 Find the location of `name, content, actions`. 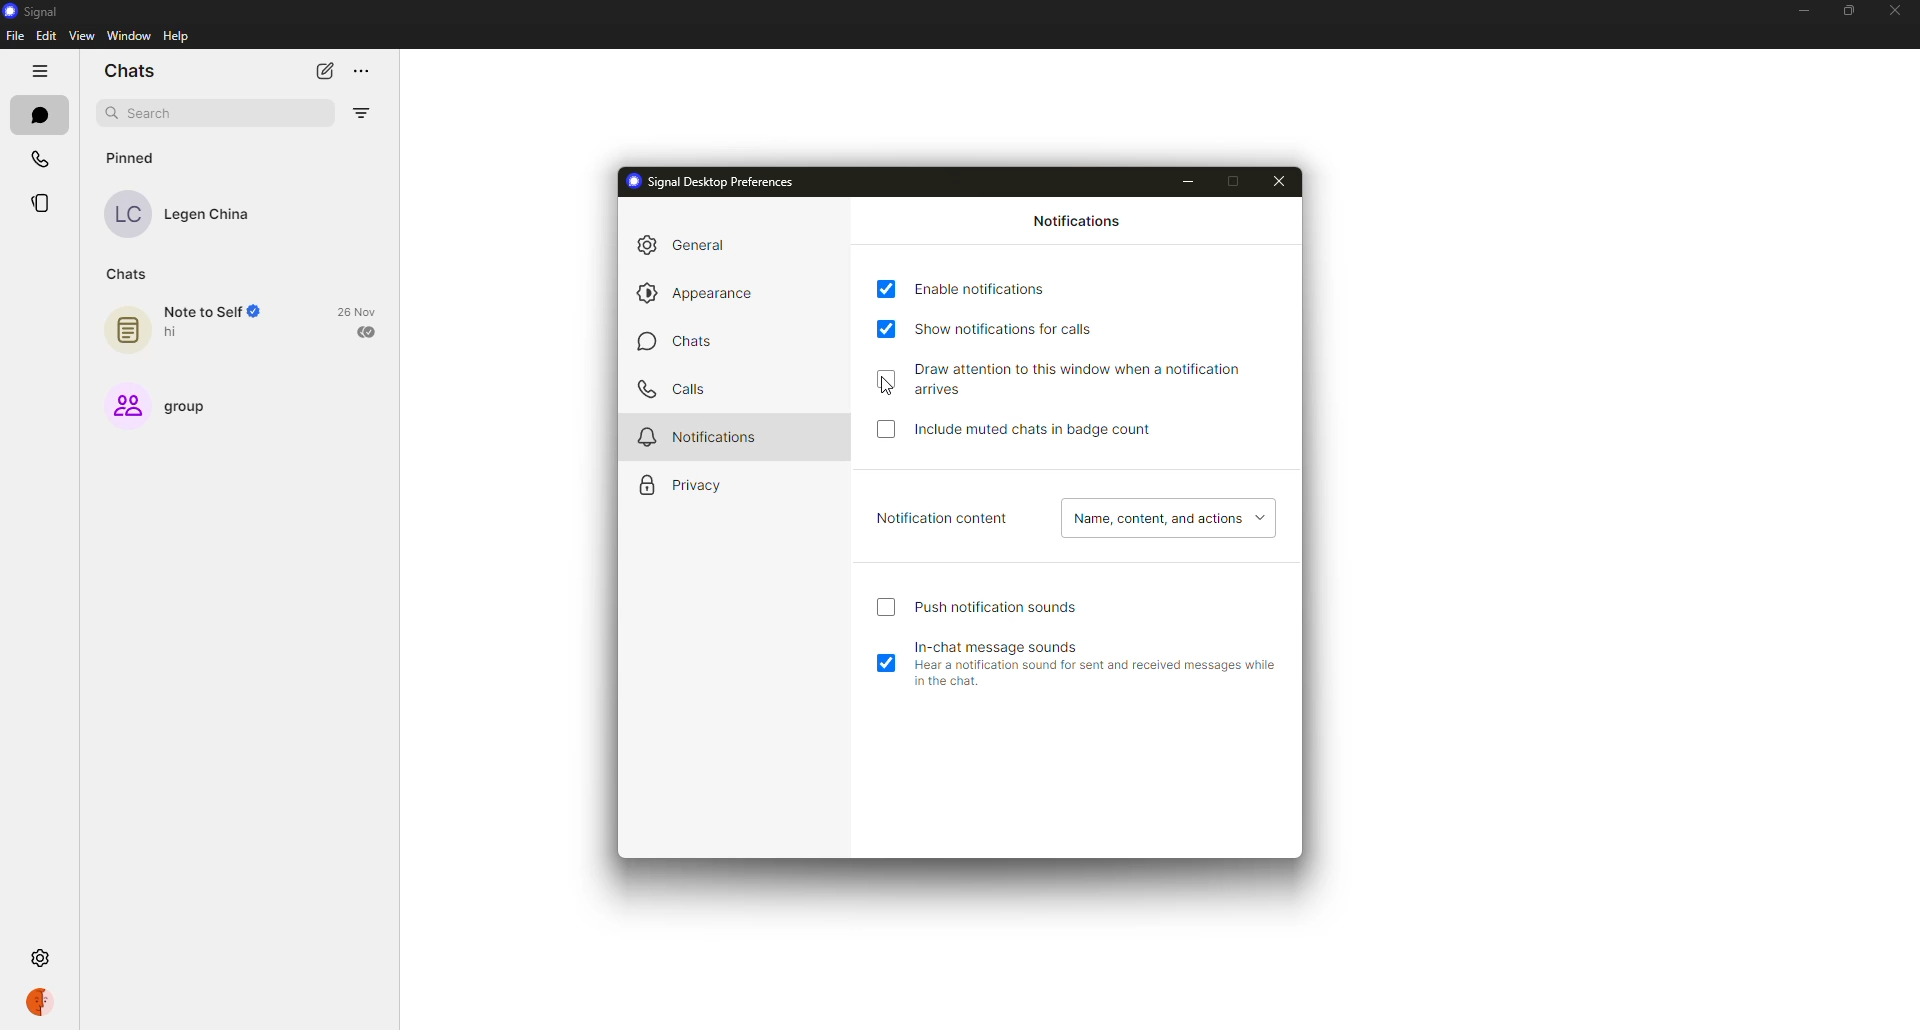

name, content, actions is located at coordinates (1166, 519).